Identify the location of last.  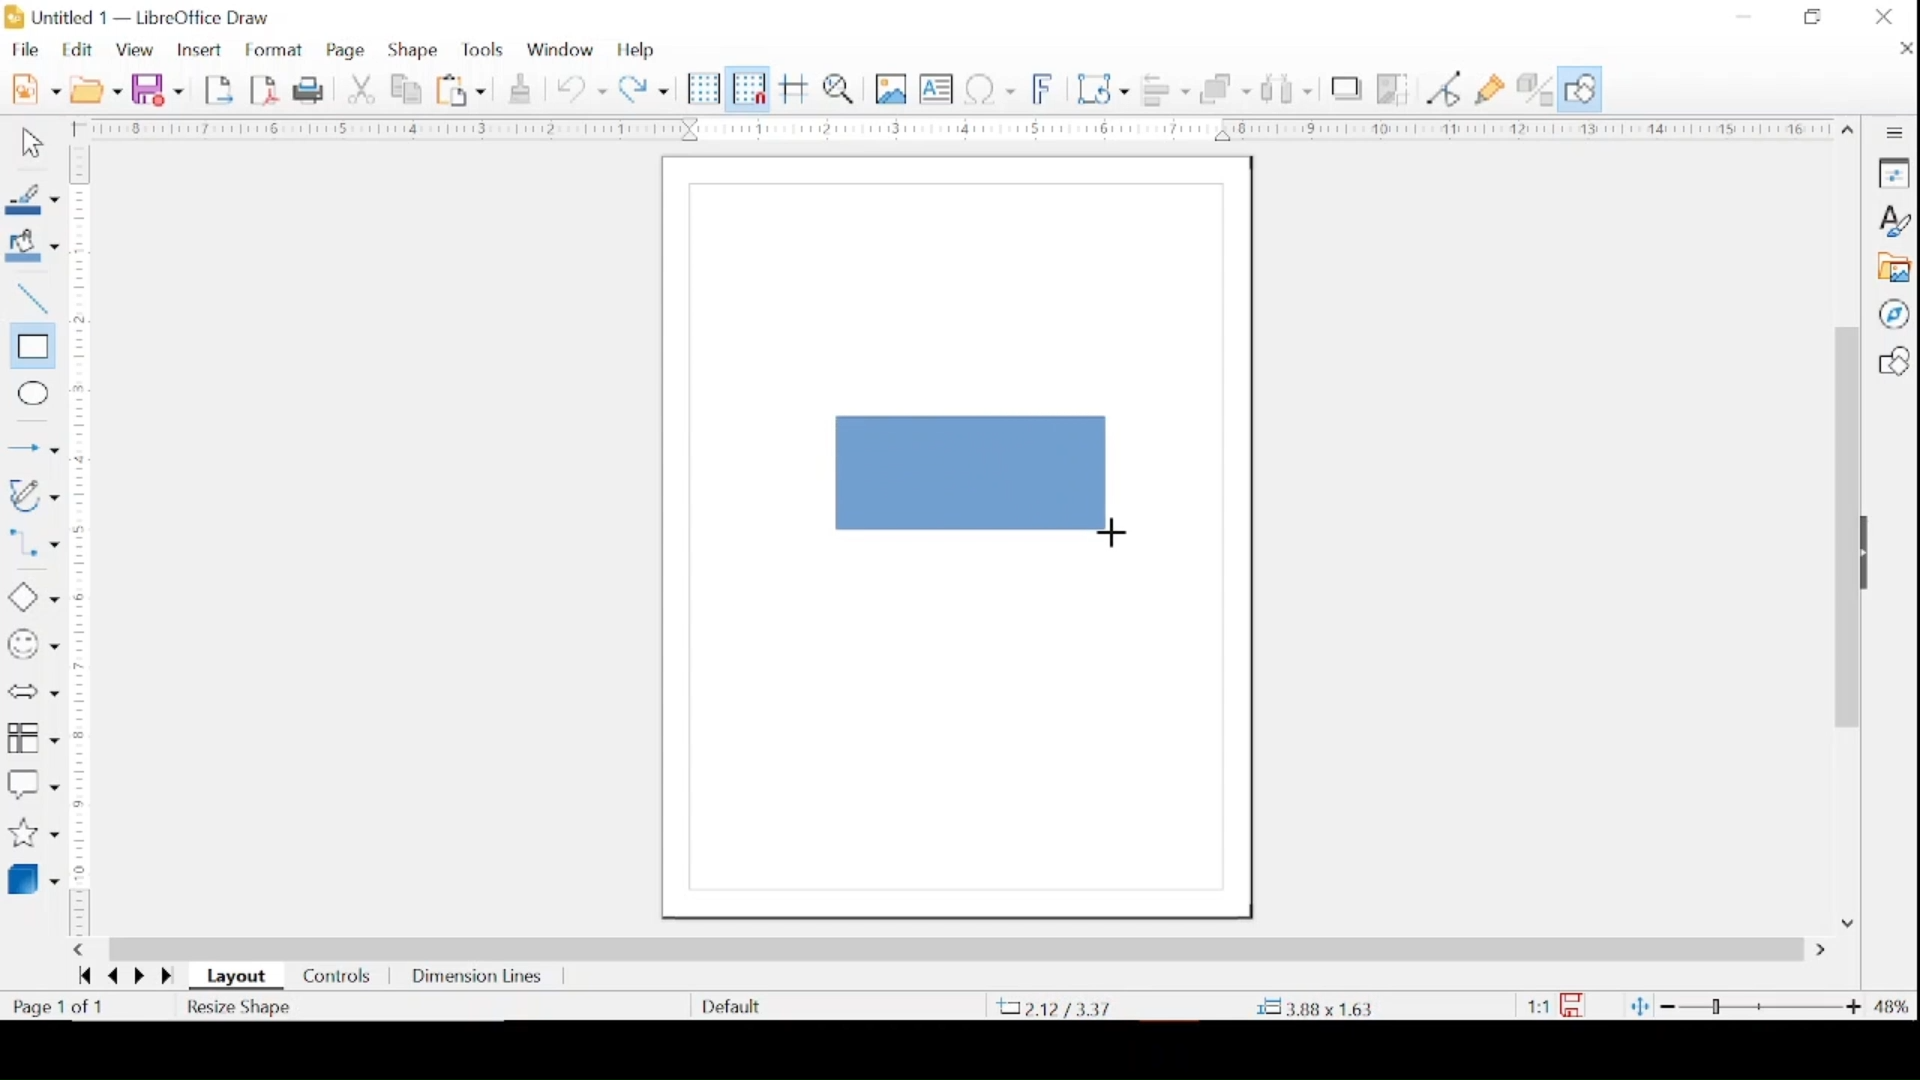
(84, 975).